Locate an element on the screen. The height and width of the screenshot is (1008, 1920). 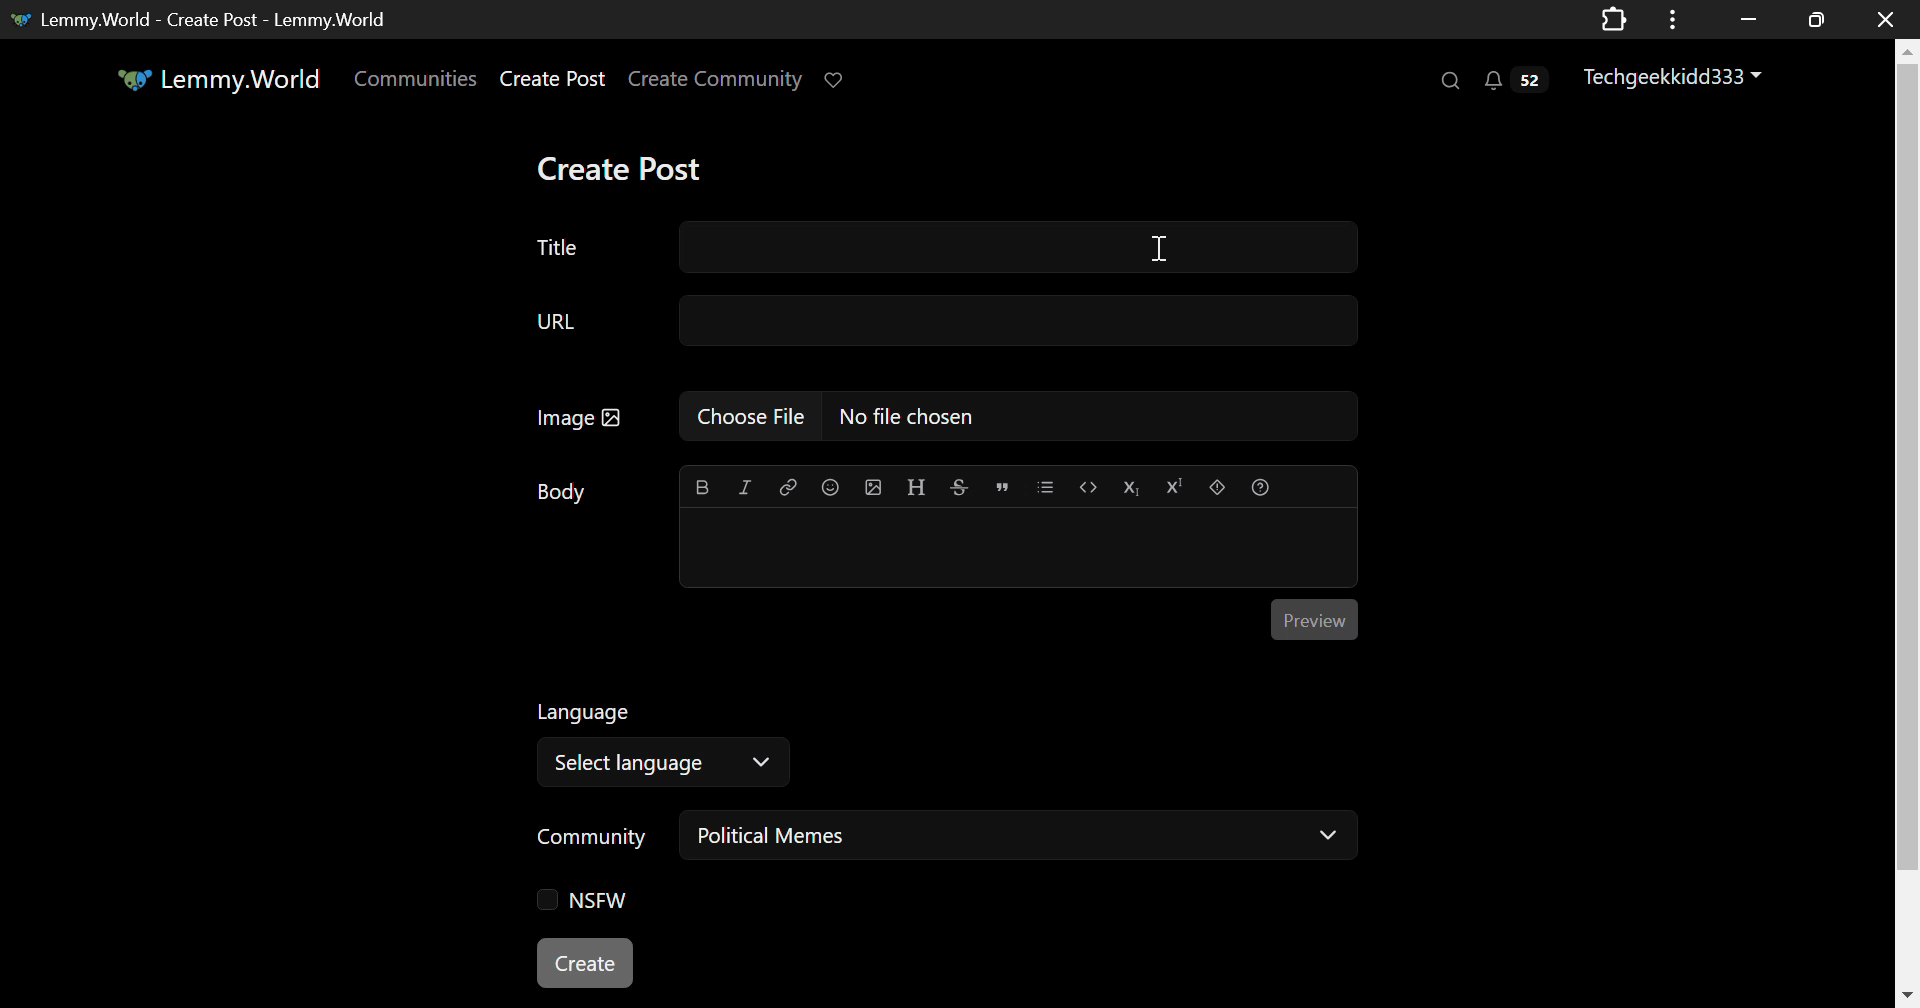
Link is located at coordinates (788, 485).